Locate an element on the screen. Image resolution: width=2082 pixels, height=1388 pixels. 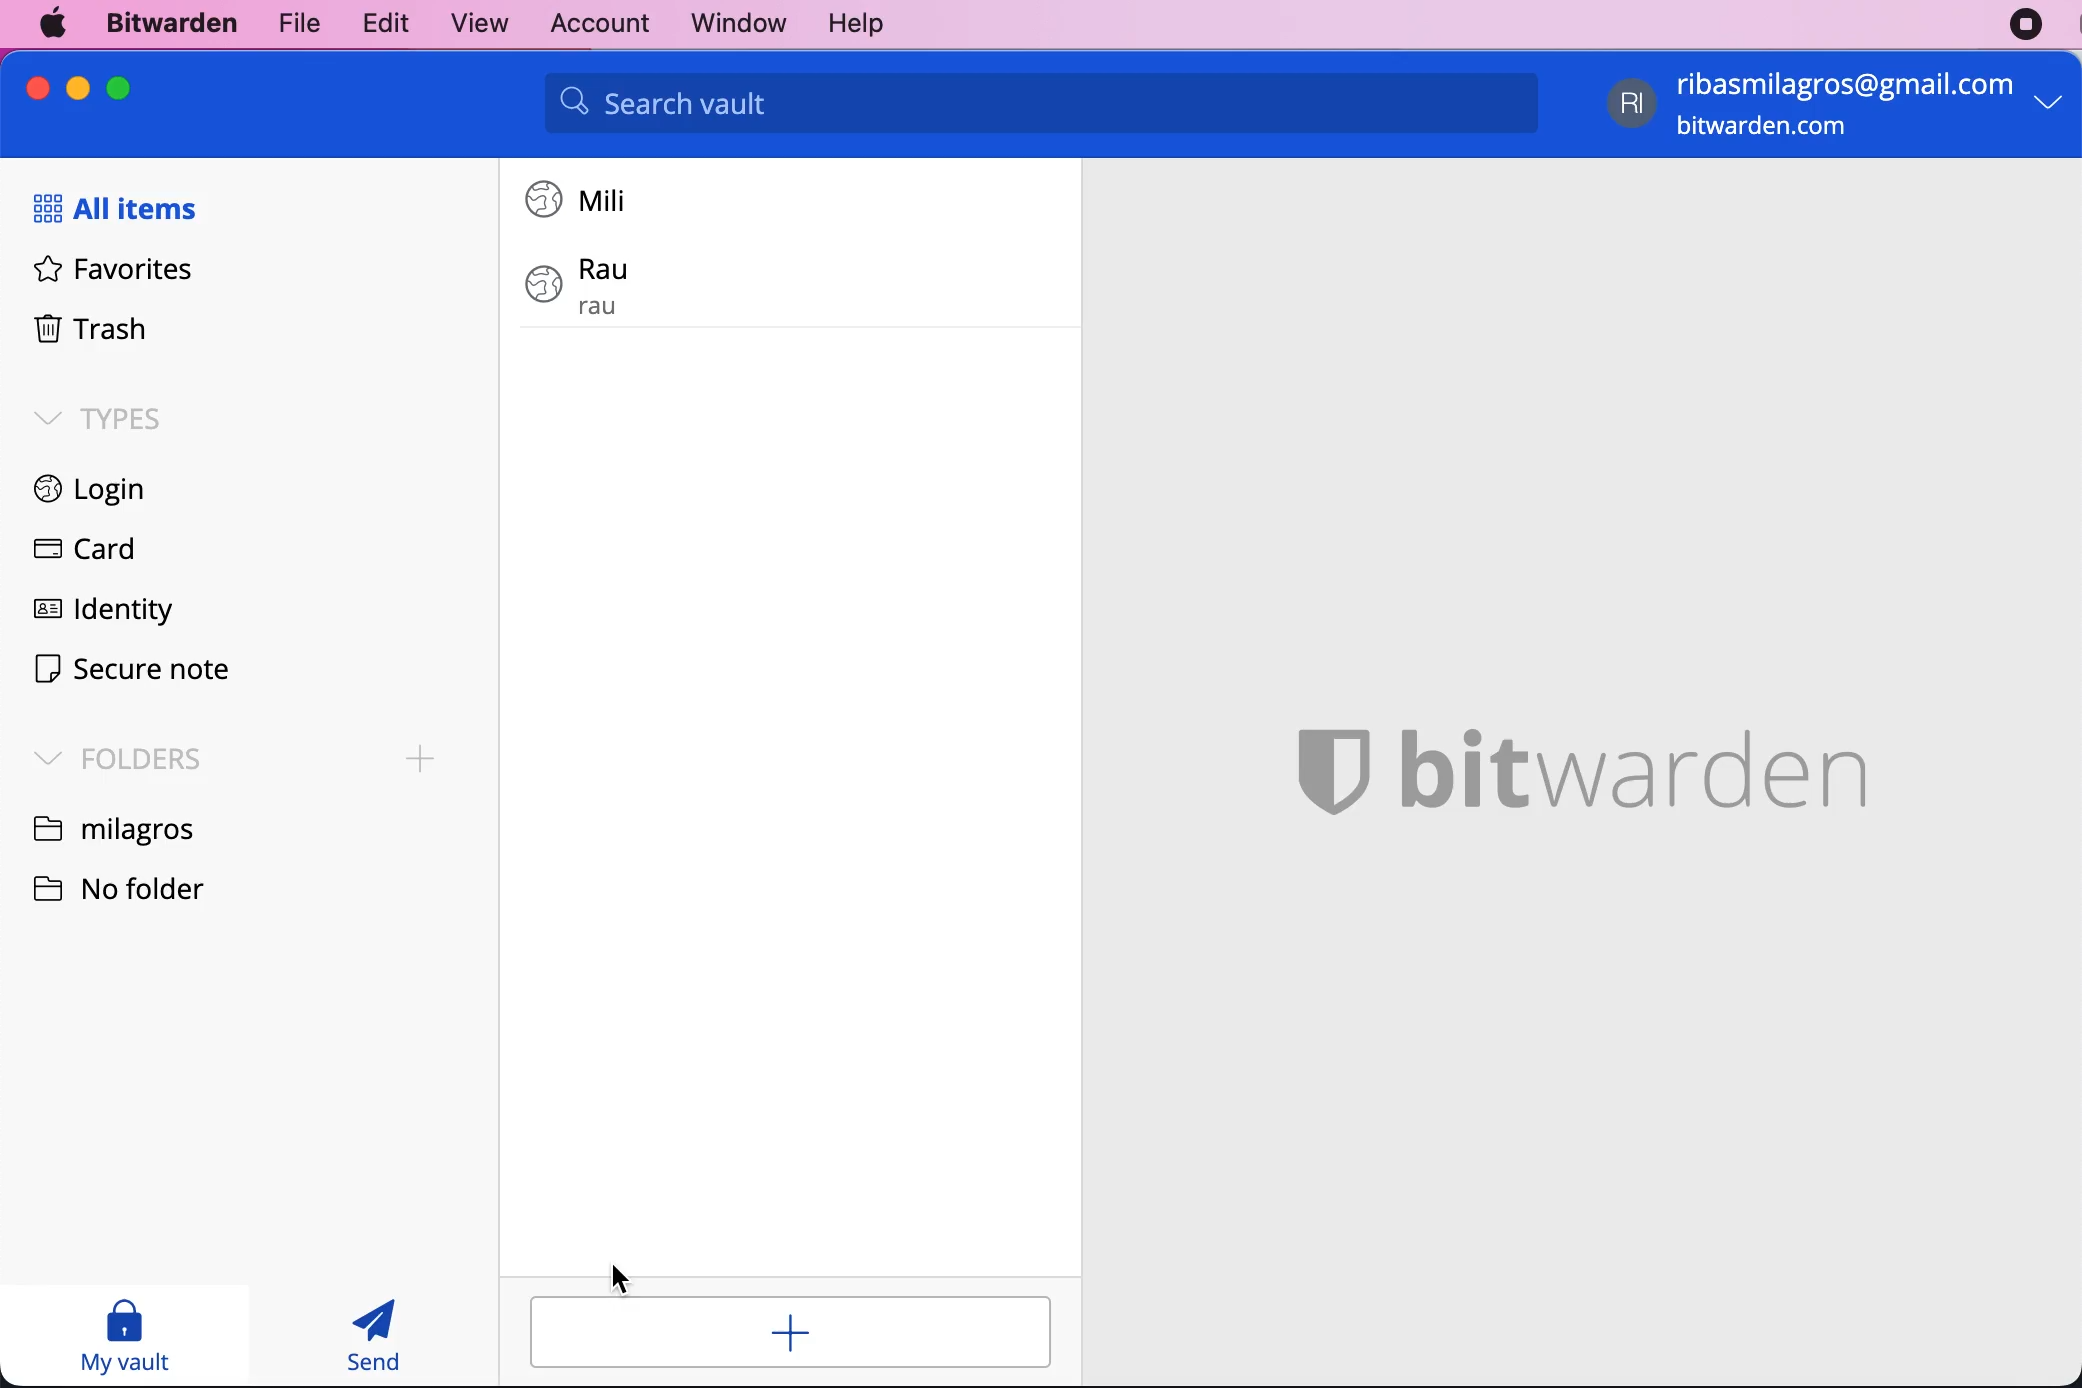
account is located at coordinates (1840, 107).